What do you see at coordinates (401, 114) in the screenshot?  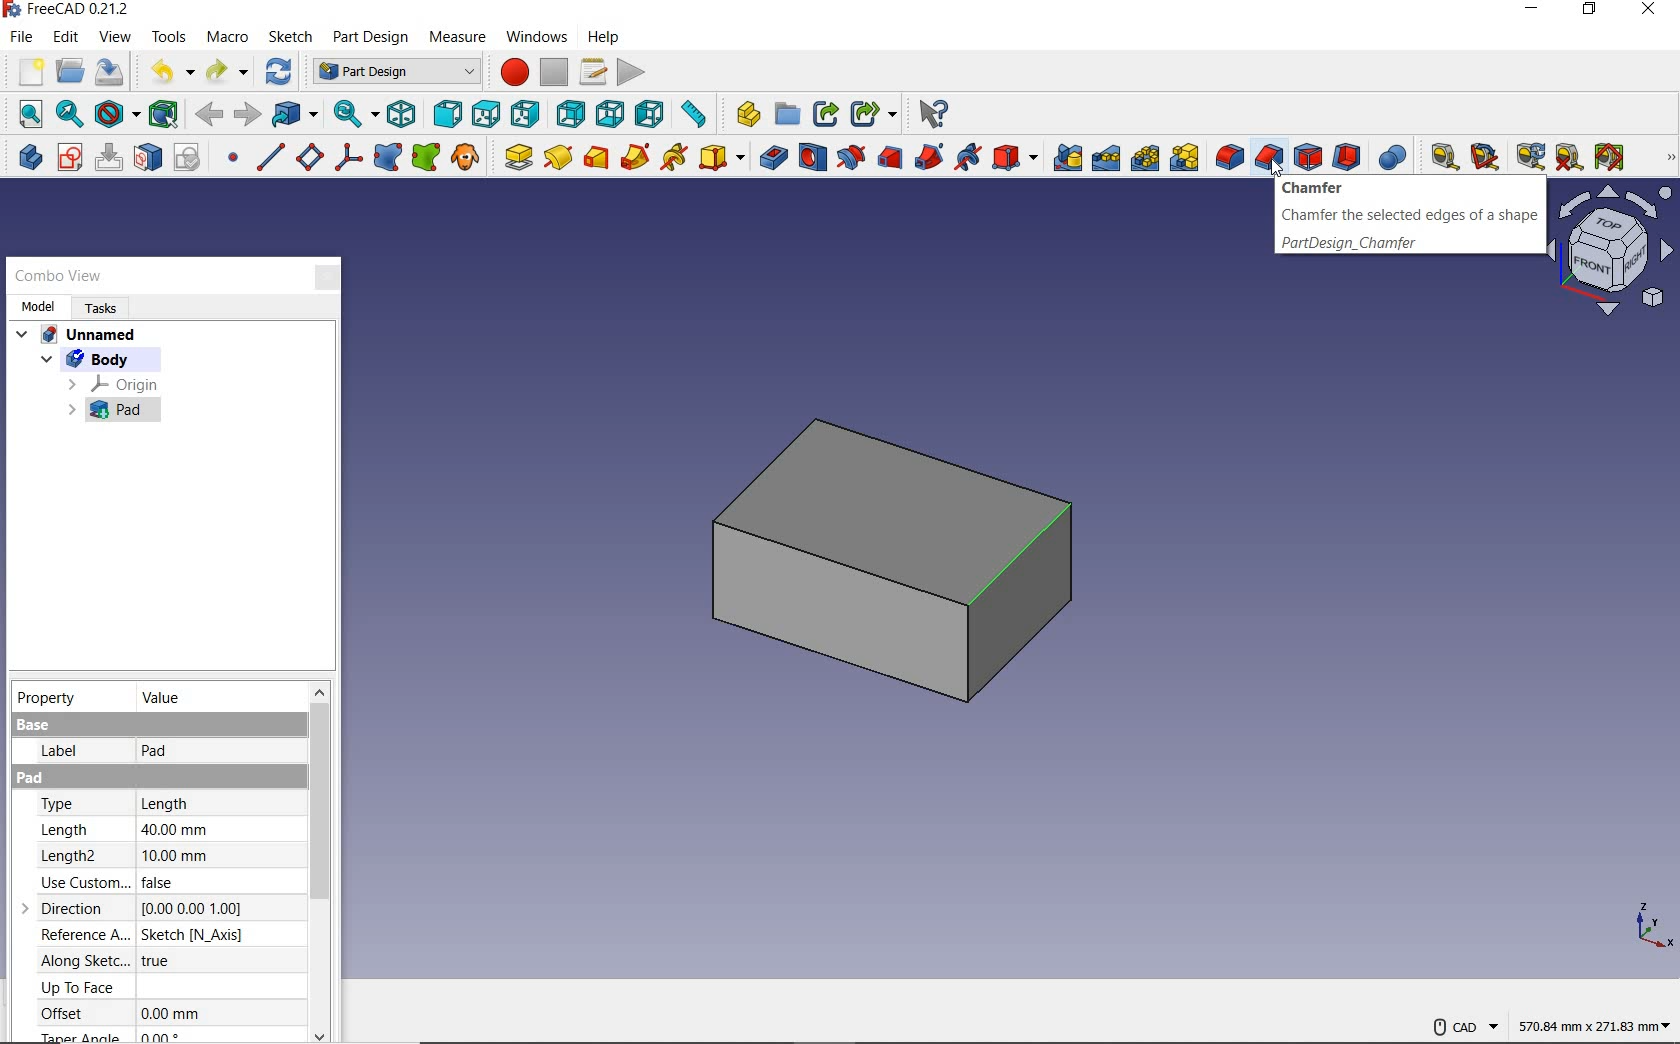 I see `isometric` at bounding box center [401, 114].